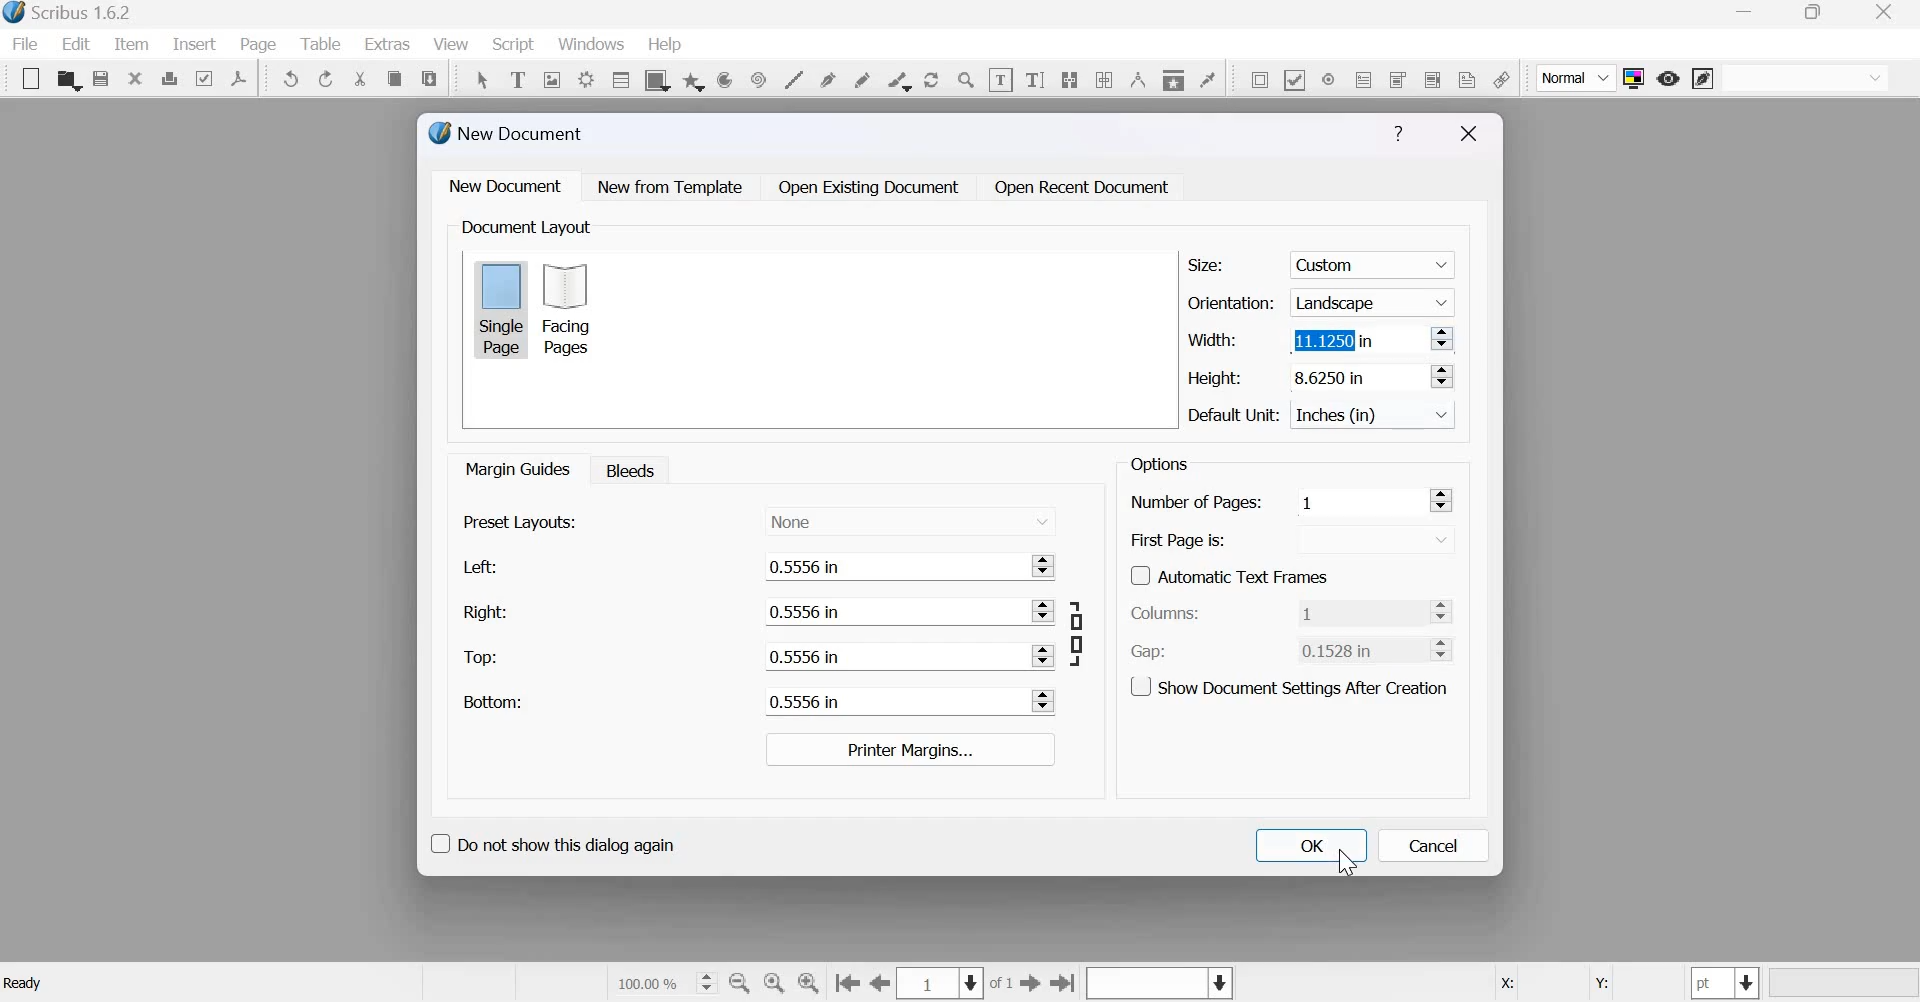 This screenshot has width=1920, height=1002. What do you see at coordinates (1000, 79) in the screenshot?
I see `edit contents of frame` at bounding box center [1000, 79].